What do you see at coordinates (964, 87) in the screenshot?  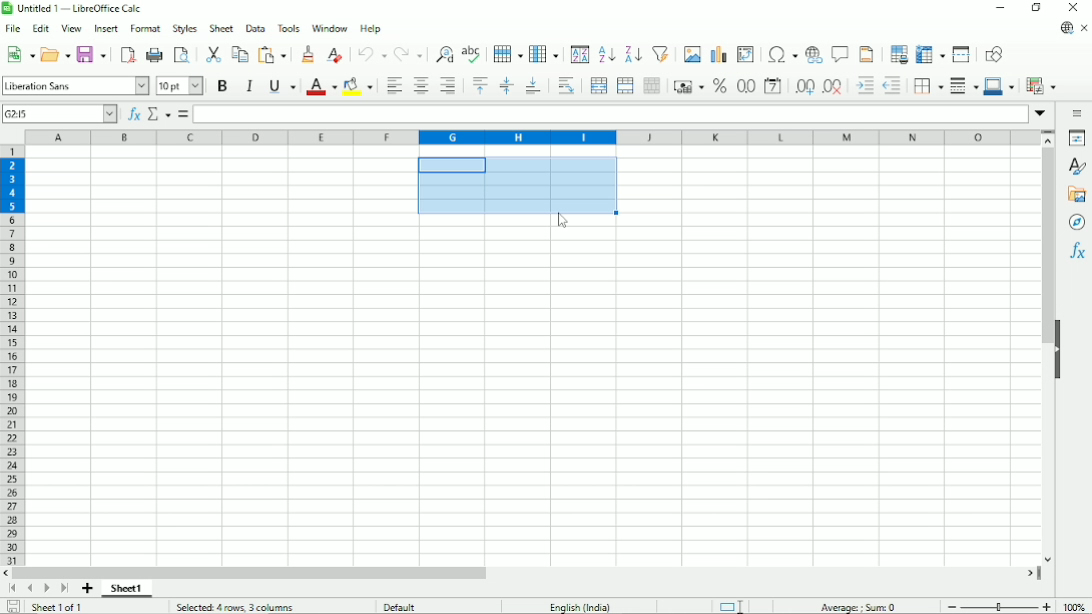 I see `Border style` at bounding box center [964, 87].